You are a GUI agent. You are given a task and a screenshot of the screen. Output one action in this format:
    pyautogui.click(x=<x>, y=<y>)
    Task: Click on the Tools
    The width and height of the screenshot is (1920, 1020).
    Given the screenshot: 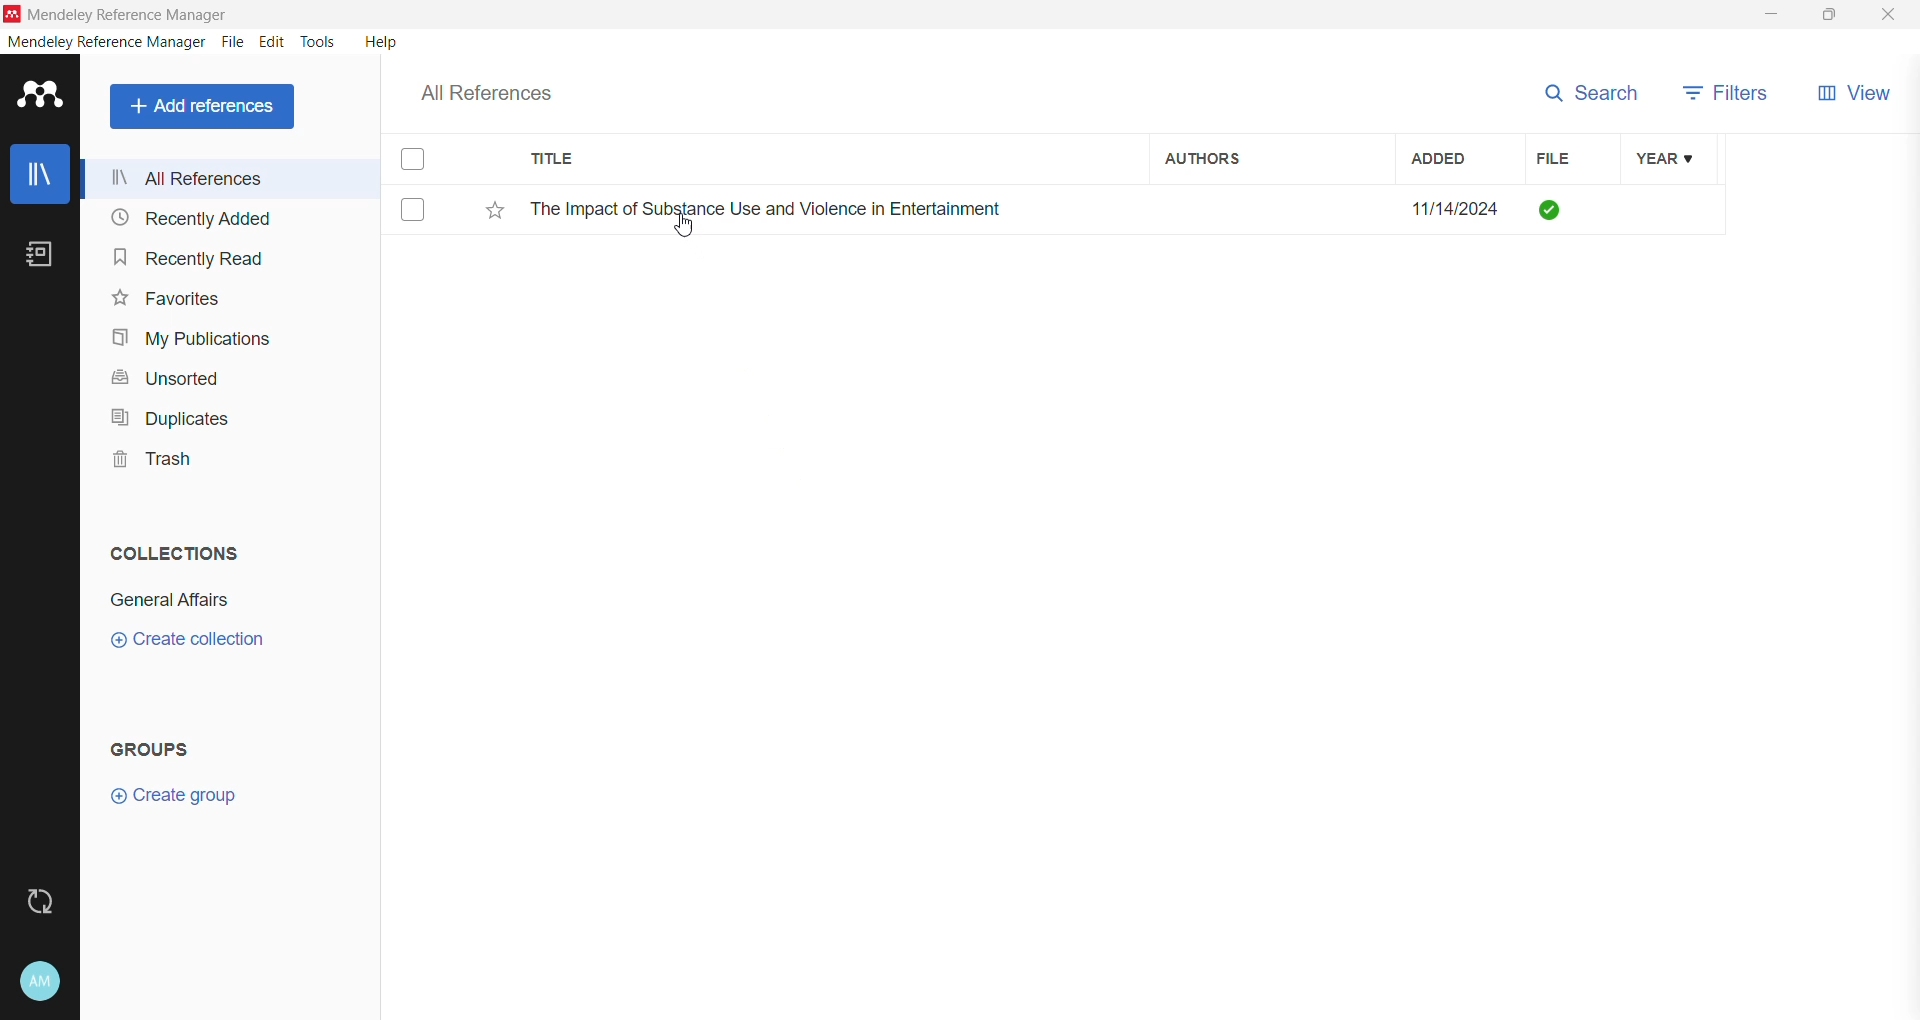 What is the action you would take?
    pyautogui.click(x=319, y=42)
    